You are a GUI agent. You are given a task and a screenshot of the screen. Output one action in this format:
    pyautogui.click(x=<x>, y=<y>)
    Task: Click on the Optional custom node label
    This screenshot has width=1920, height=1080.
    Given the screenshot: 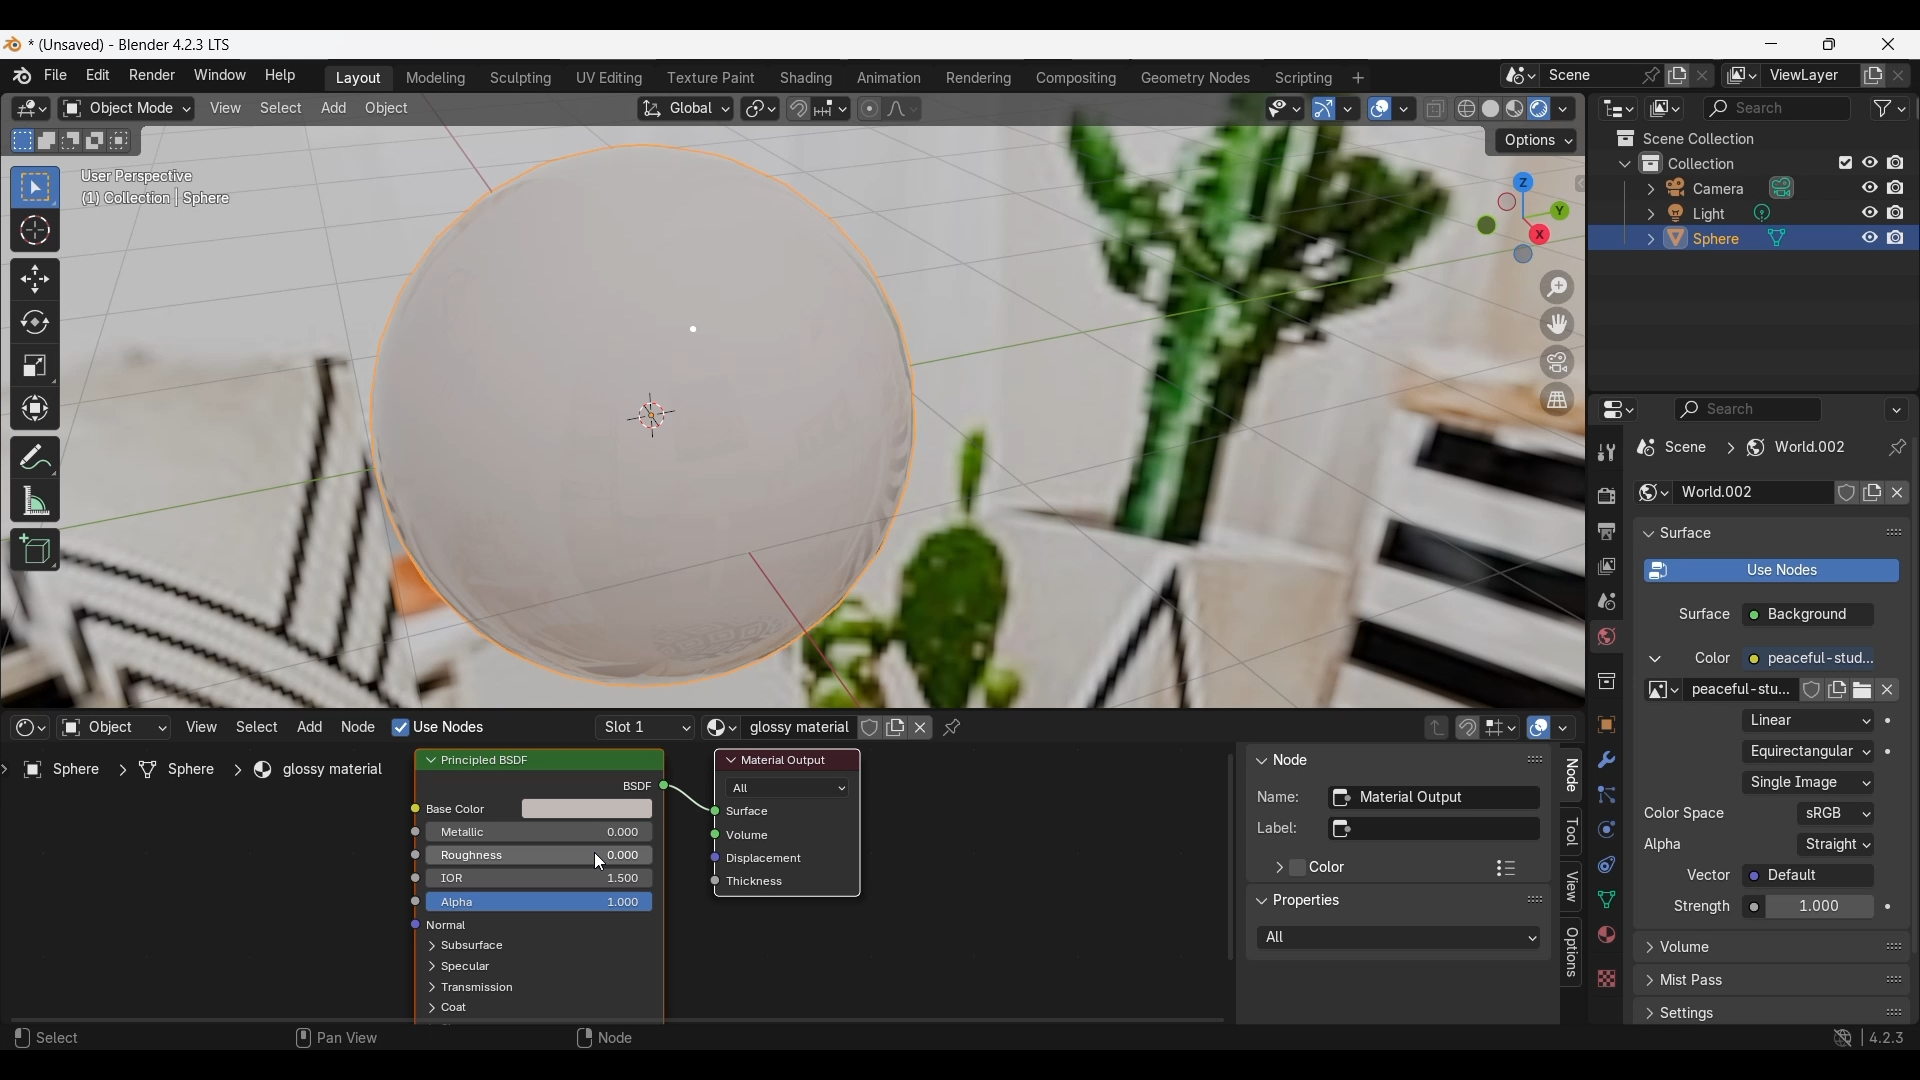 What is the action you would take?
    pyautogui.click(x=1433, y=829)
    